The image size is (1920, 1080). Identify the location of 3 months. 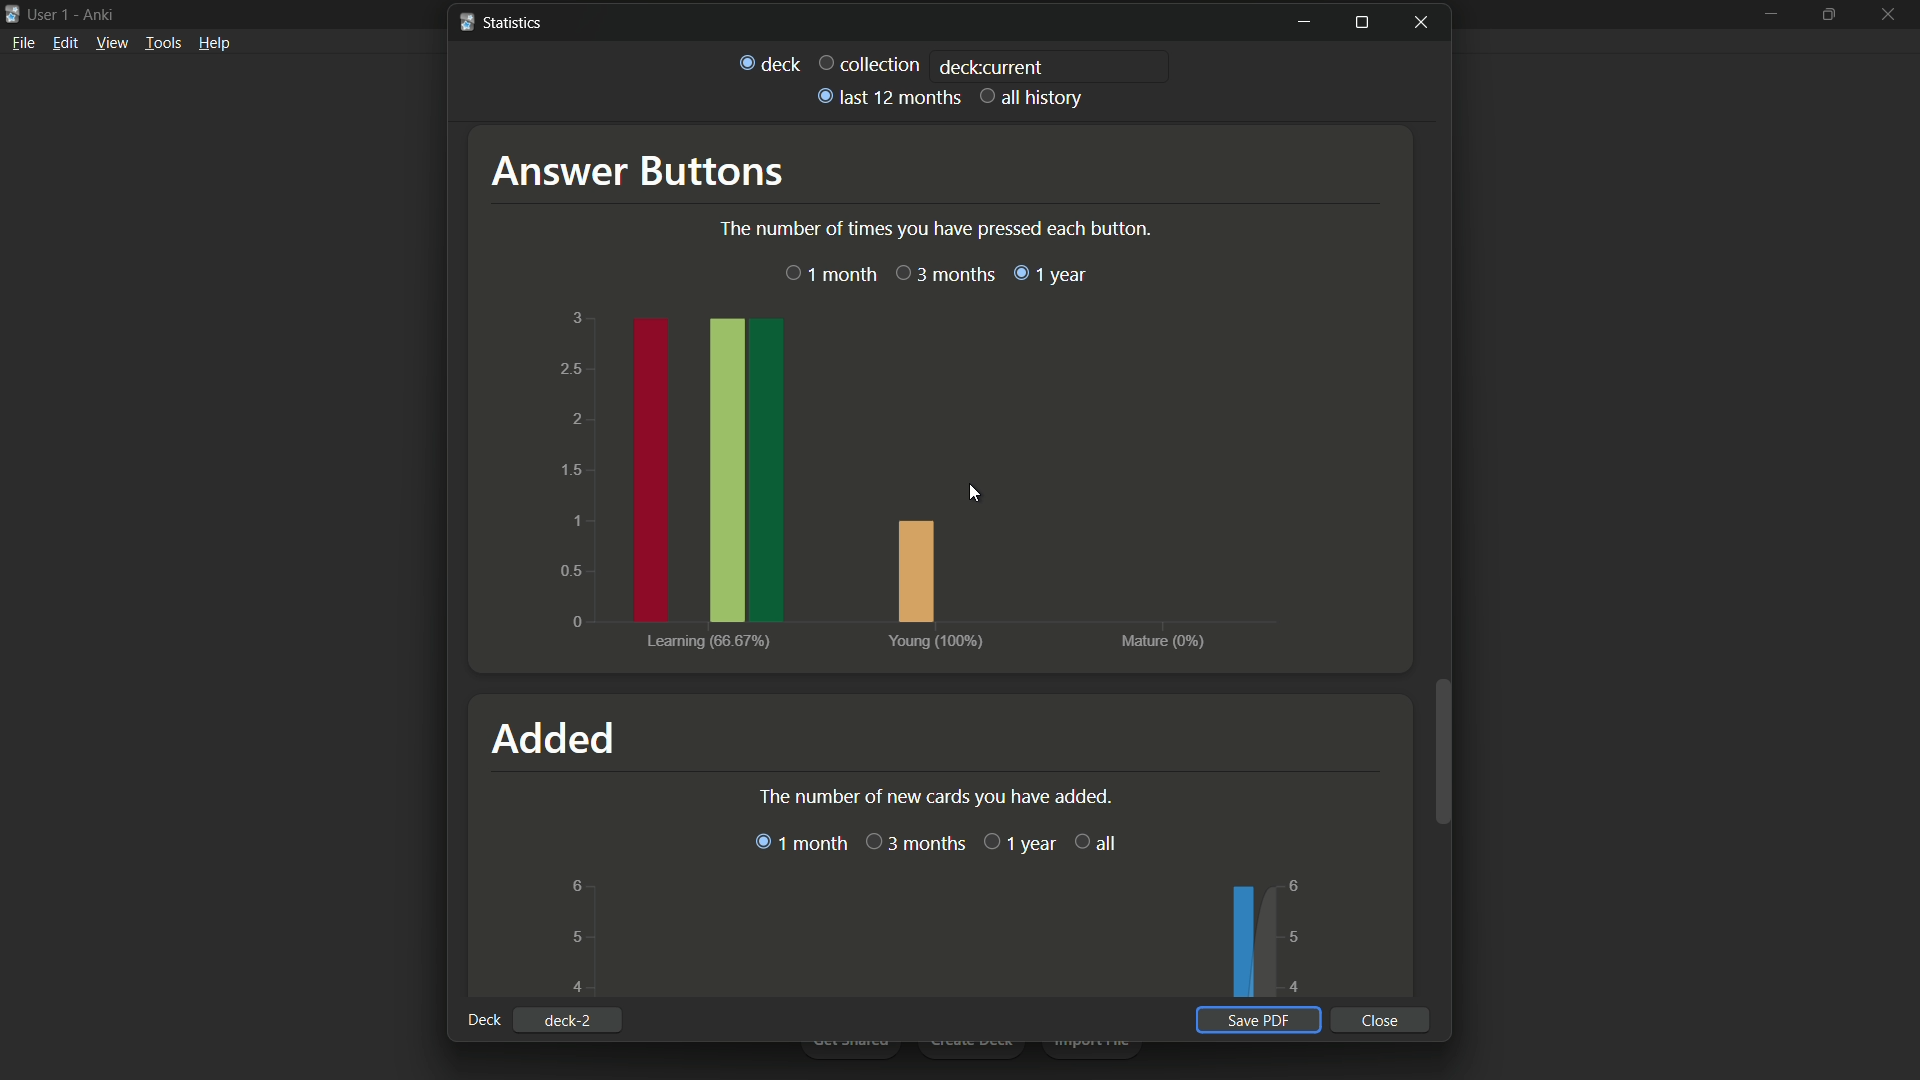
(945, 272).